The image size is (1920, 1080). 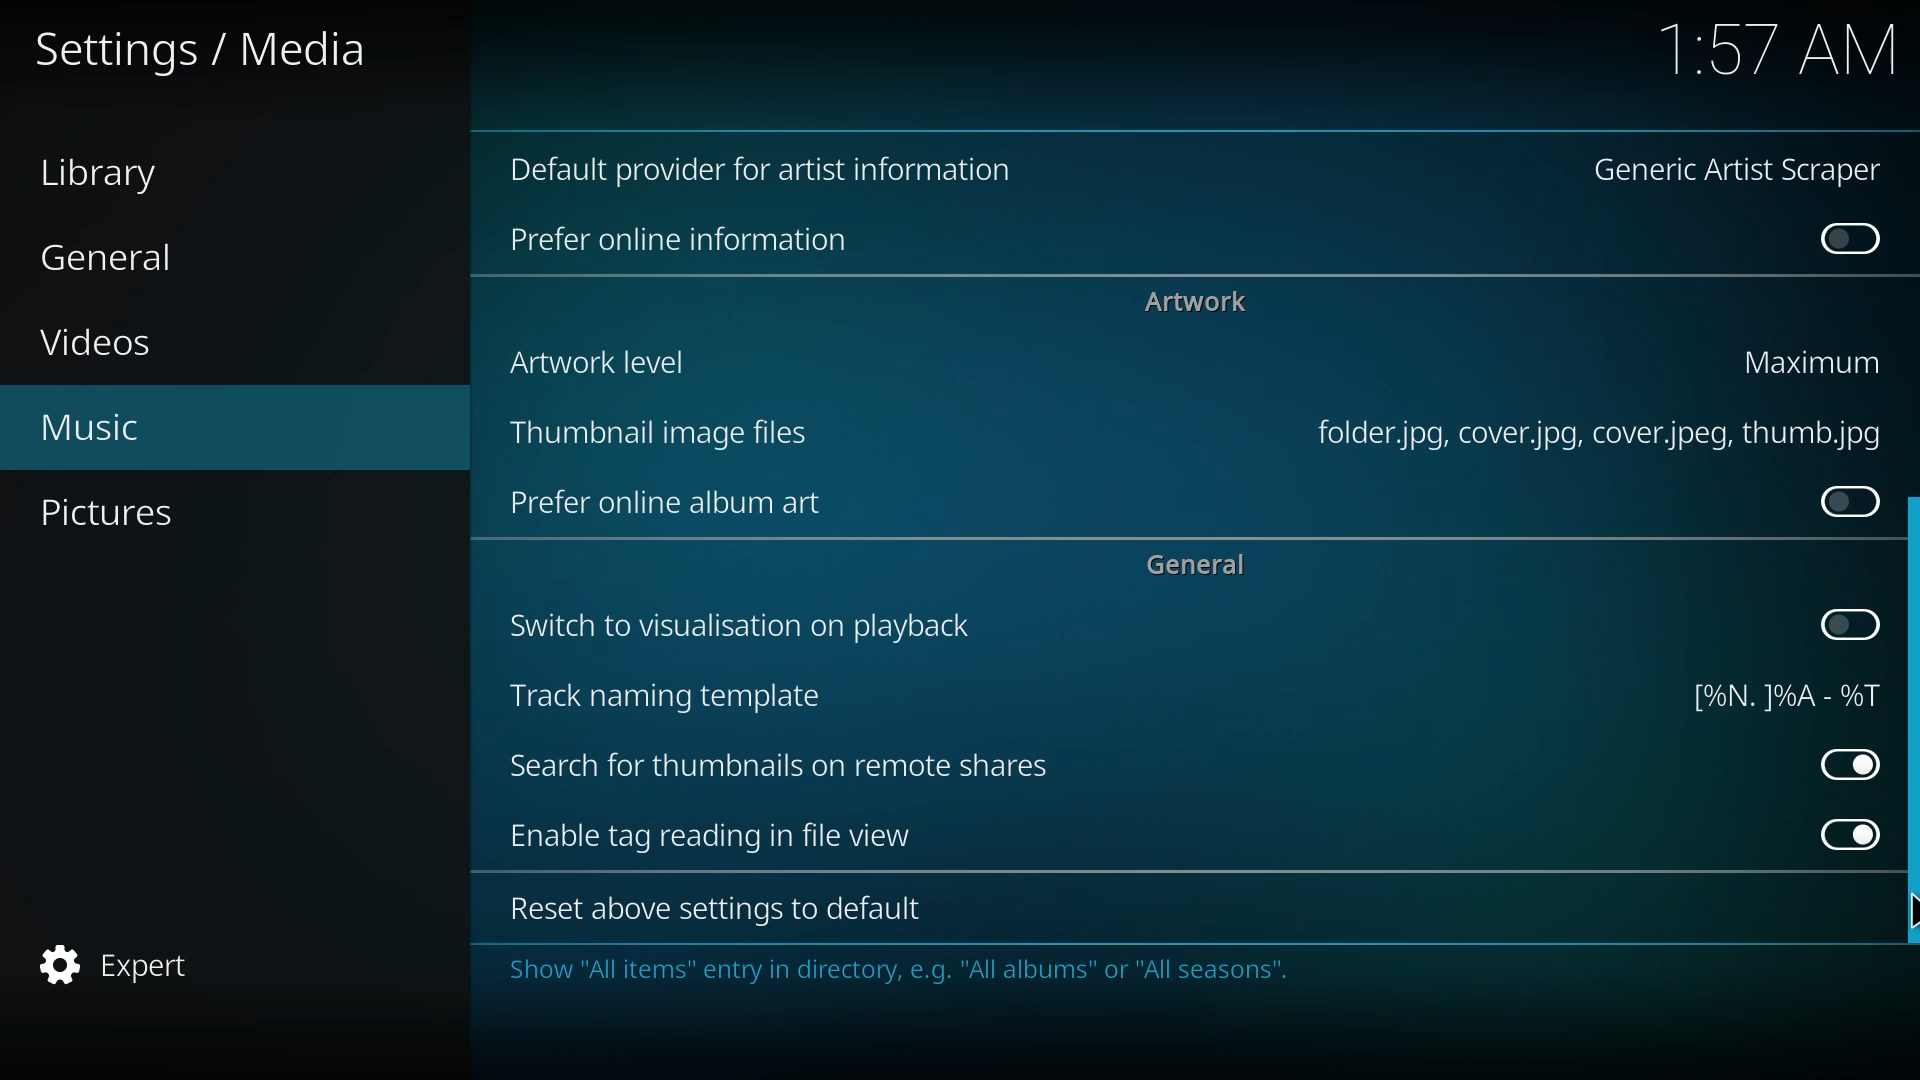 What do you see at coordinates (1590, 434) in the screenshot?
I see `file type` at bounding box center [1590, 434].